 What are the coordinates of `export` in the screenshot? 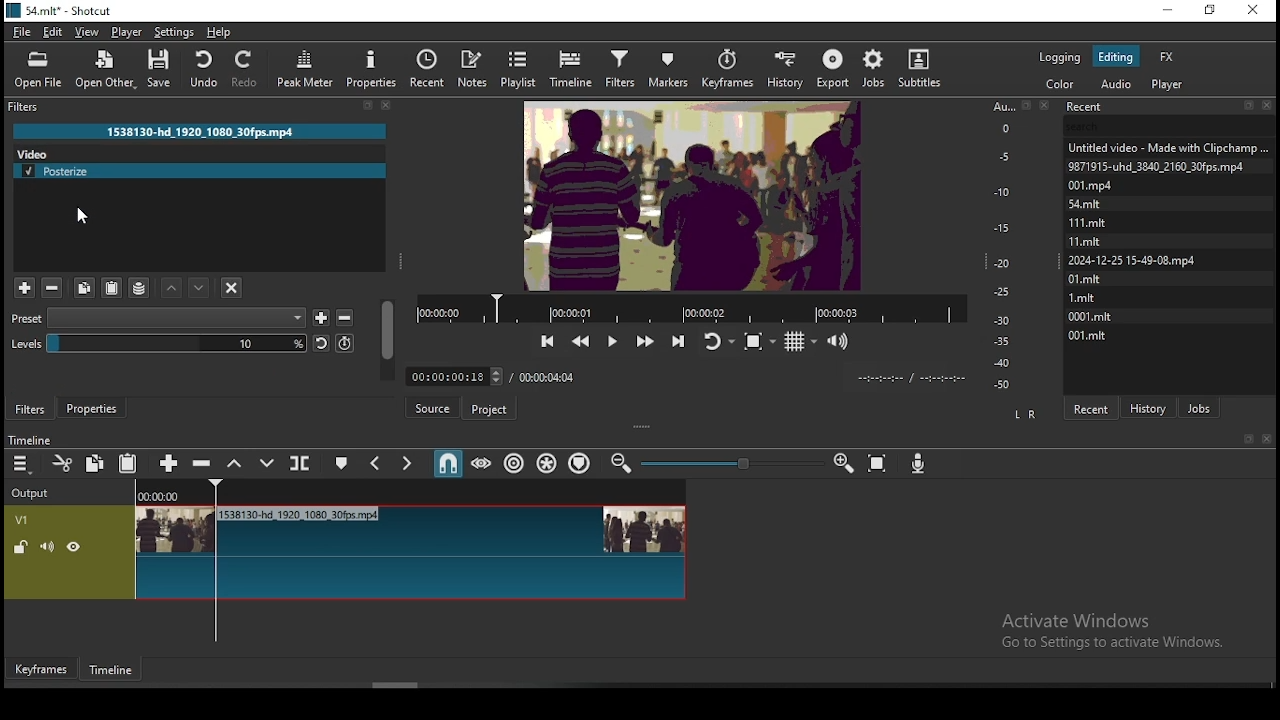 It's located at (835, 66).